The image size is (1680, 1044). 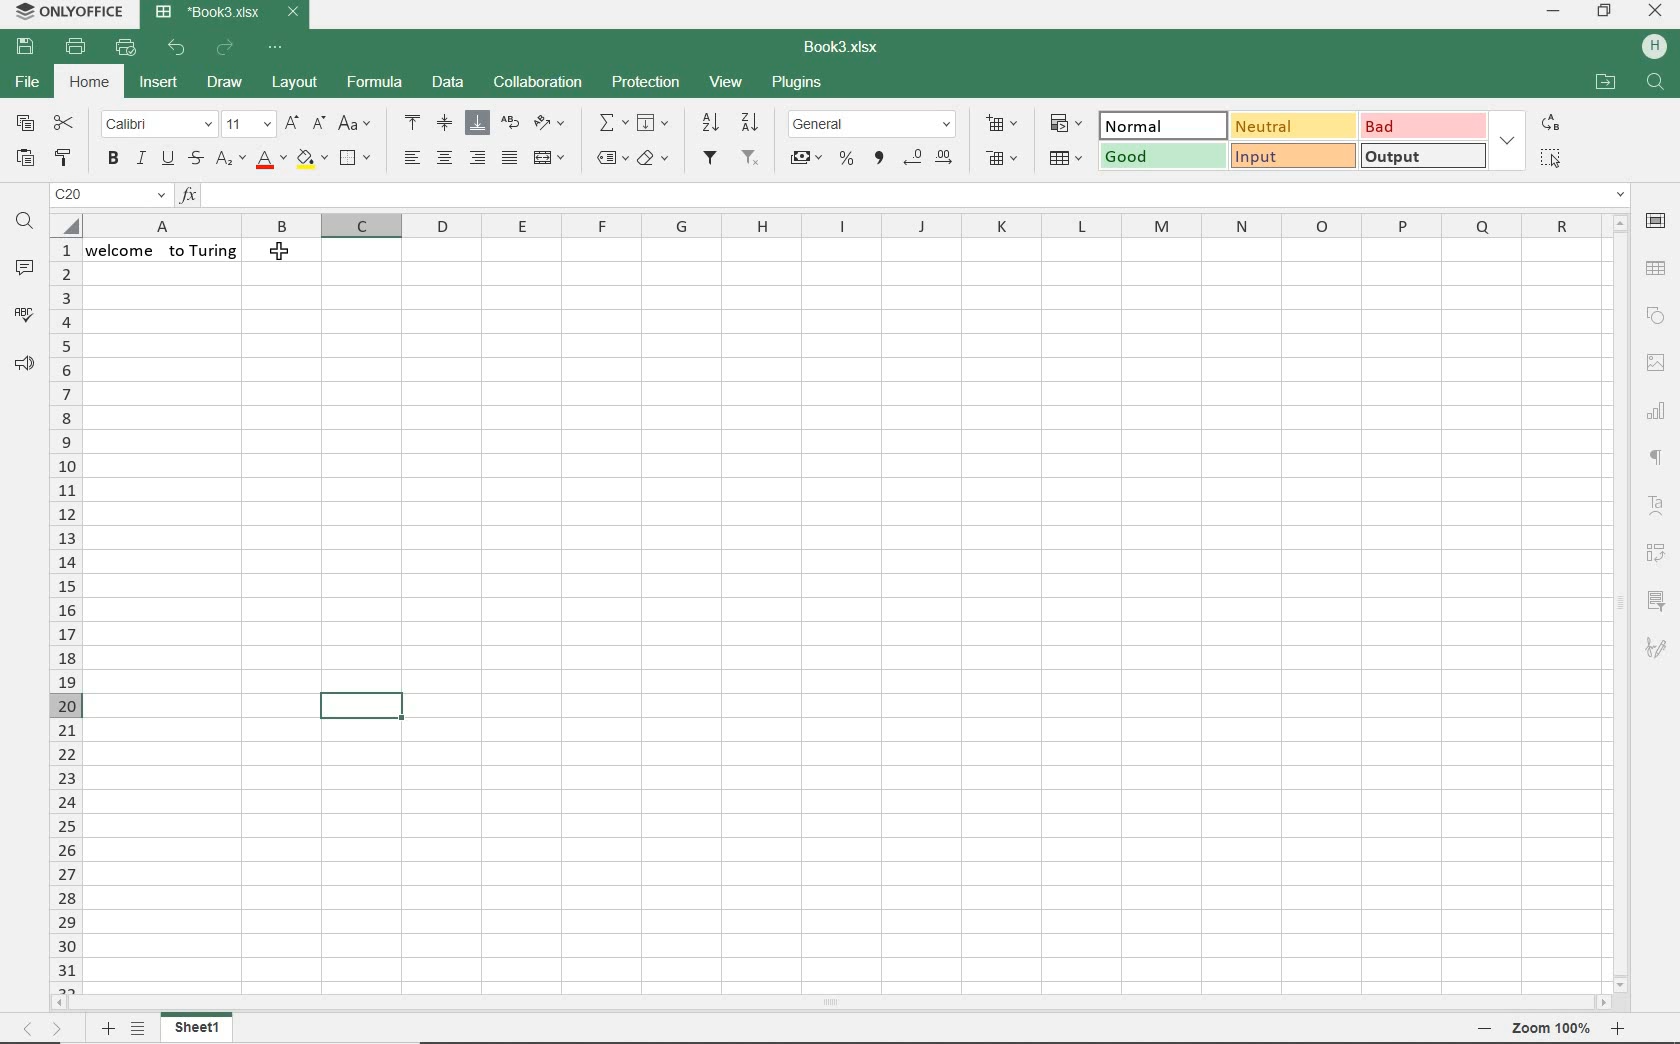 What do you see at coordinates (141, 159) in the screenshot?
I see `italic` at bounding box center [141, 159].